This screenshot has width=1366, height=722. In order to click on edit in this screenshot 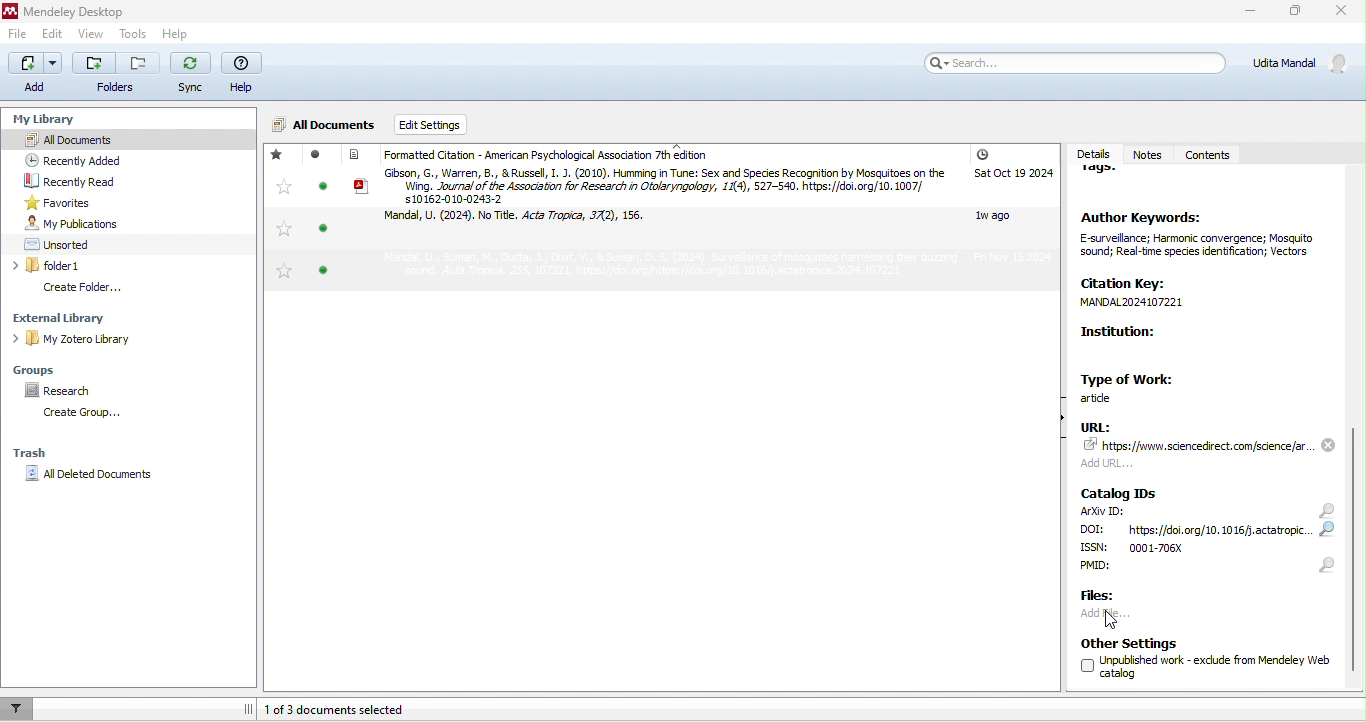, I will do `click(53, 35)`.